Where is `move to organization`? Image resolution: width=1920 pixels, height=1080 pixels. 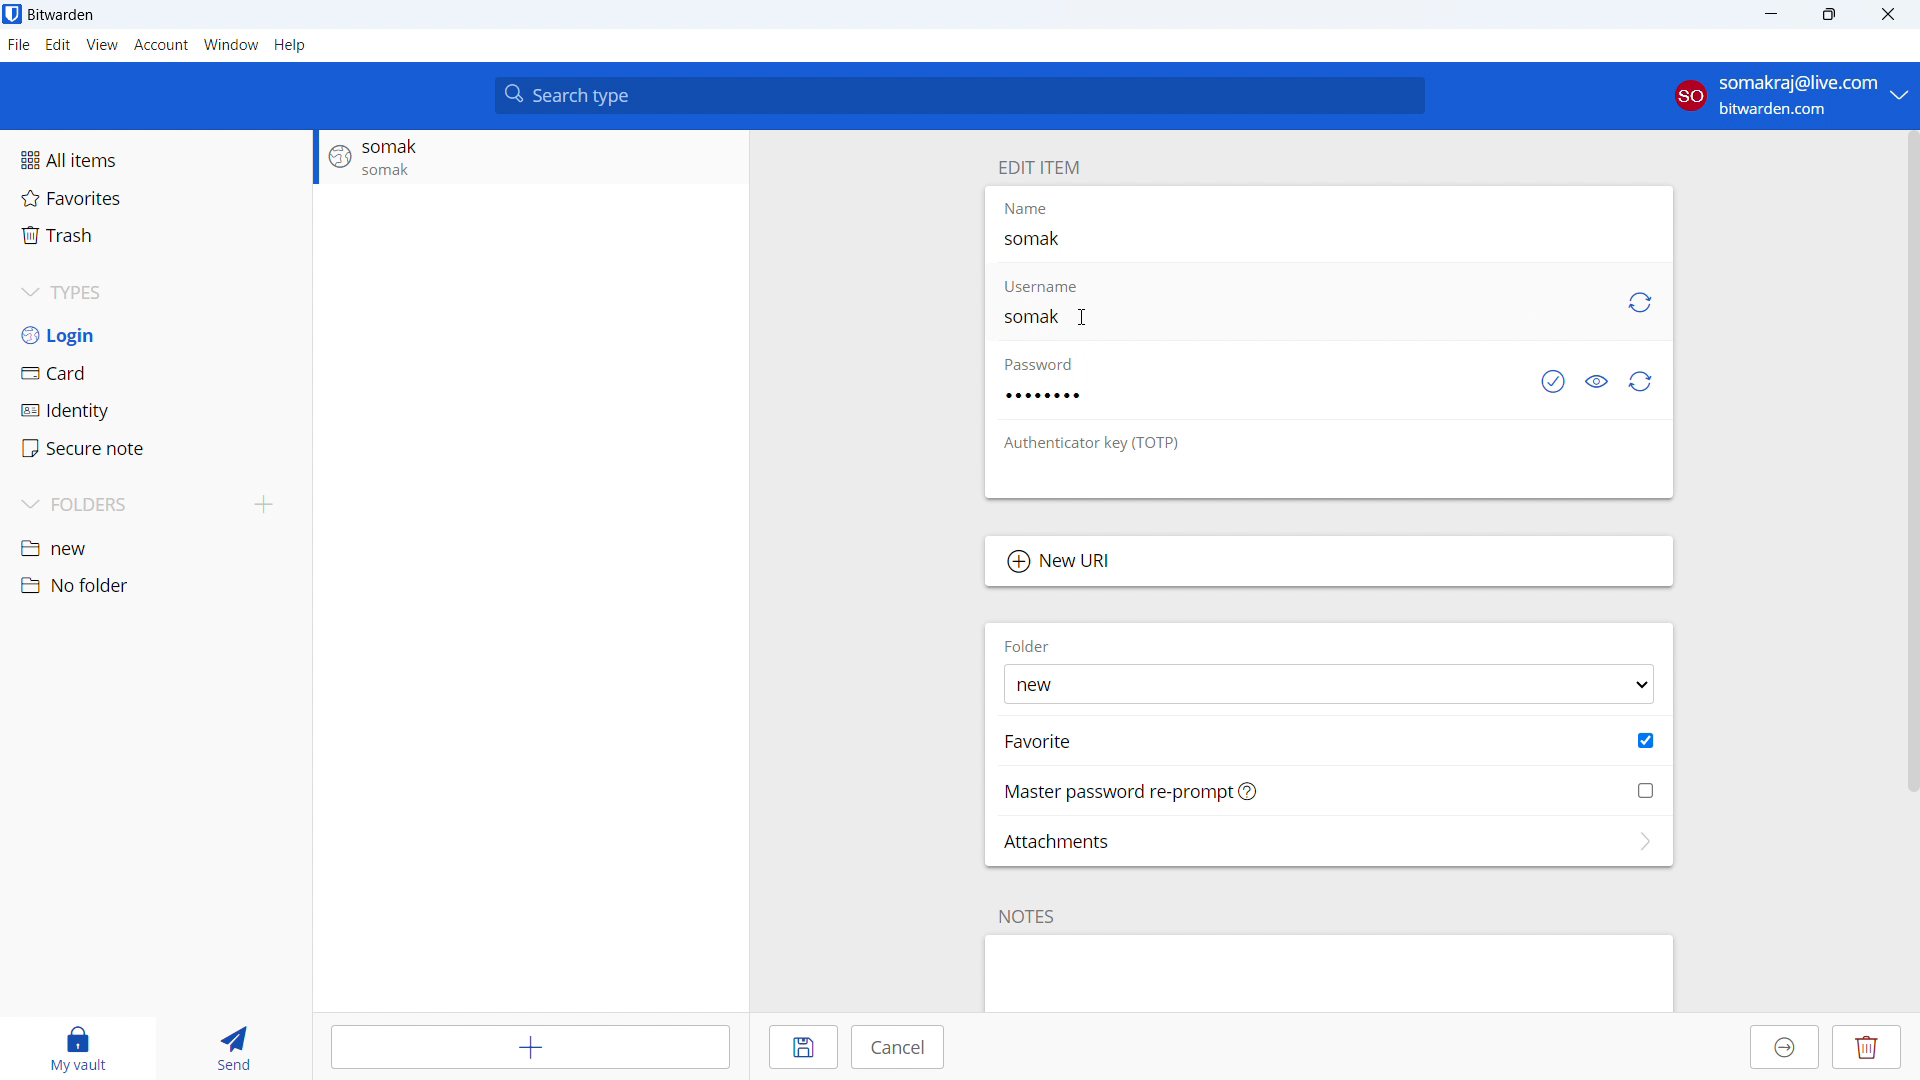
move to organization is located at coordinates (1786, 1047).